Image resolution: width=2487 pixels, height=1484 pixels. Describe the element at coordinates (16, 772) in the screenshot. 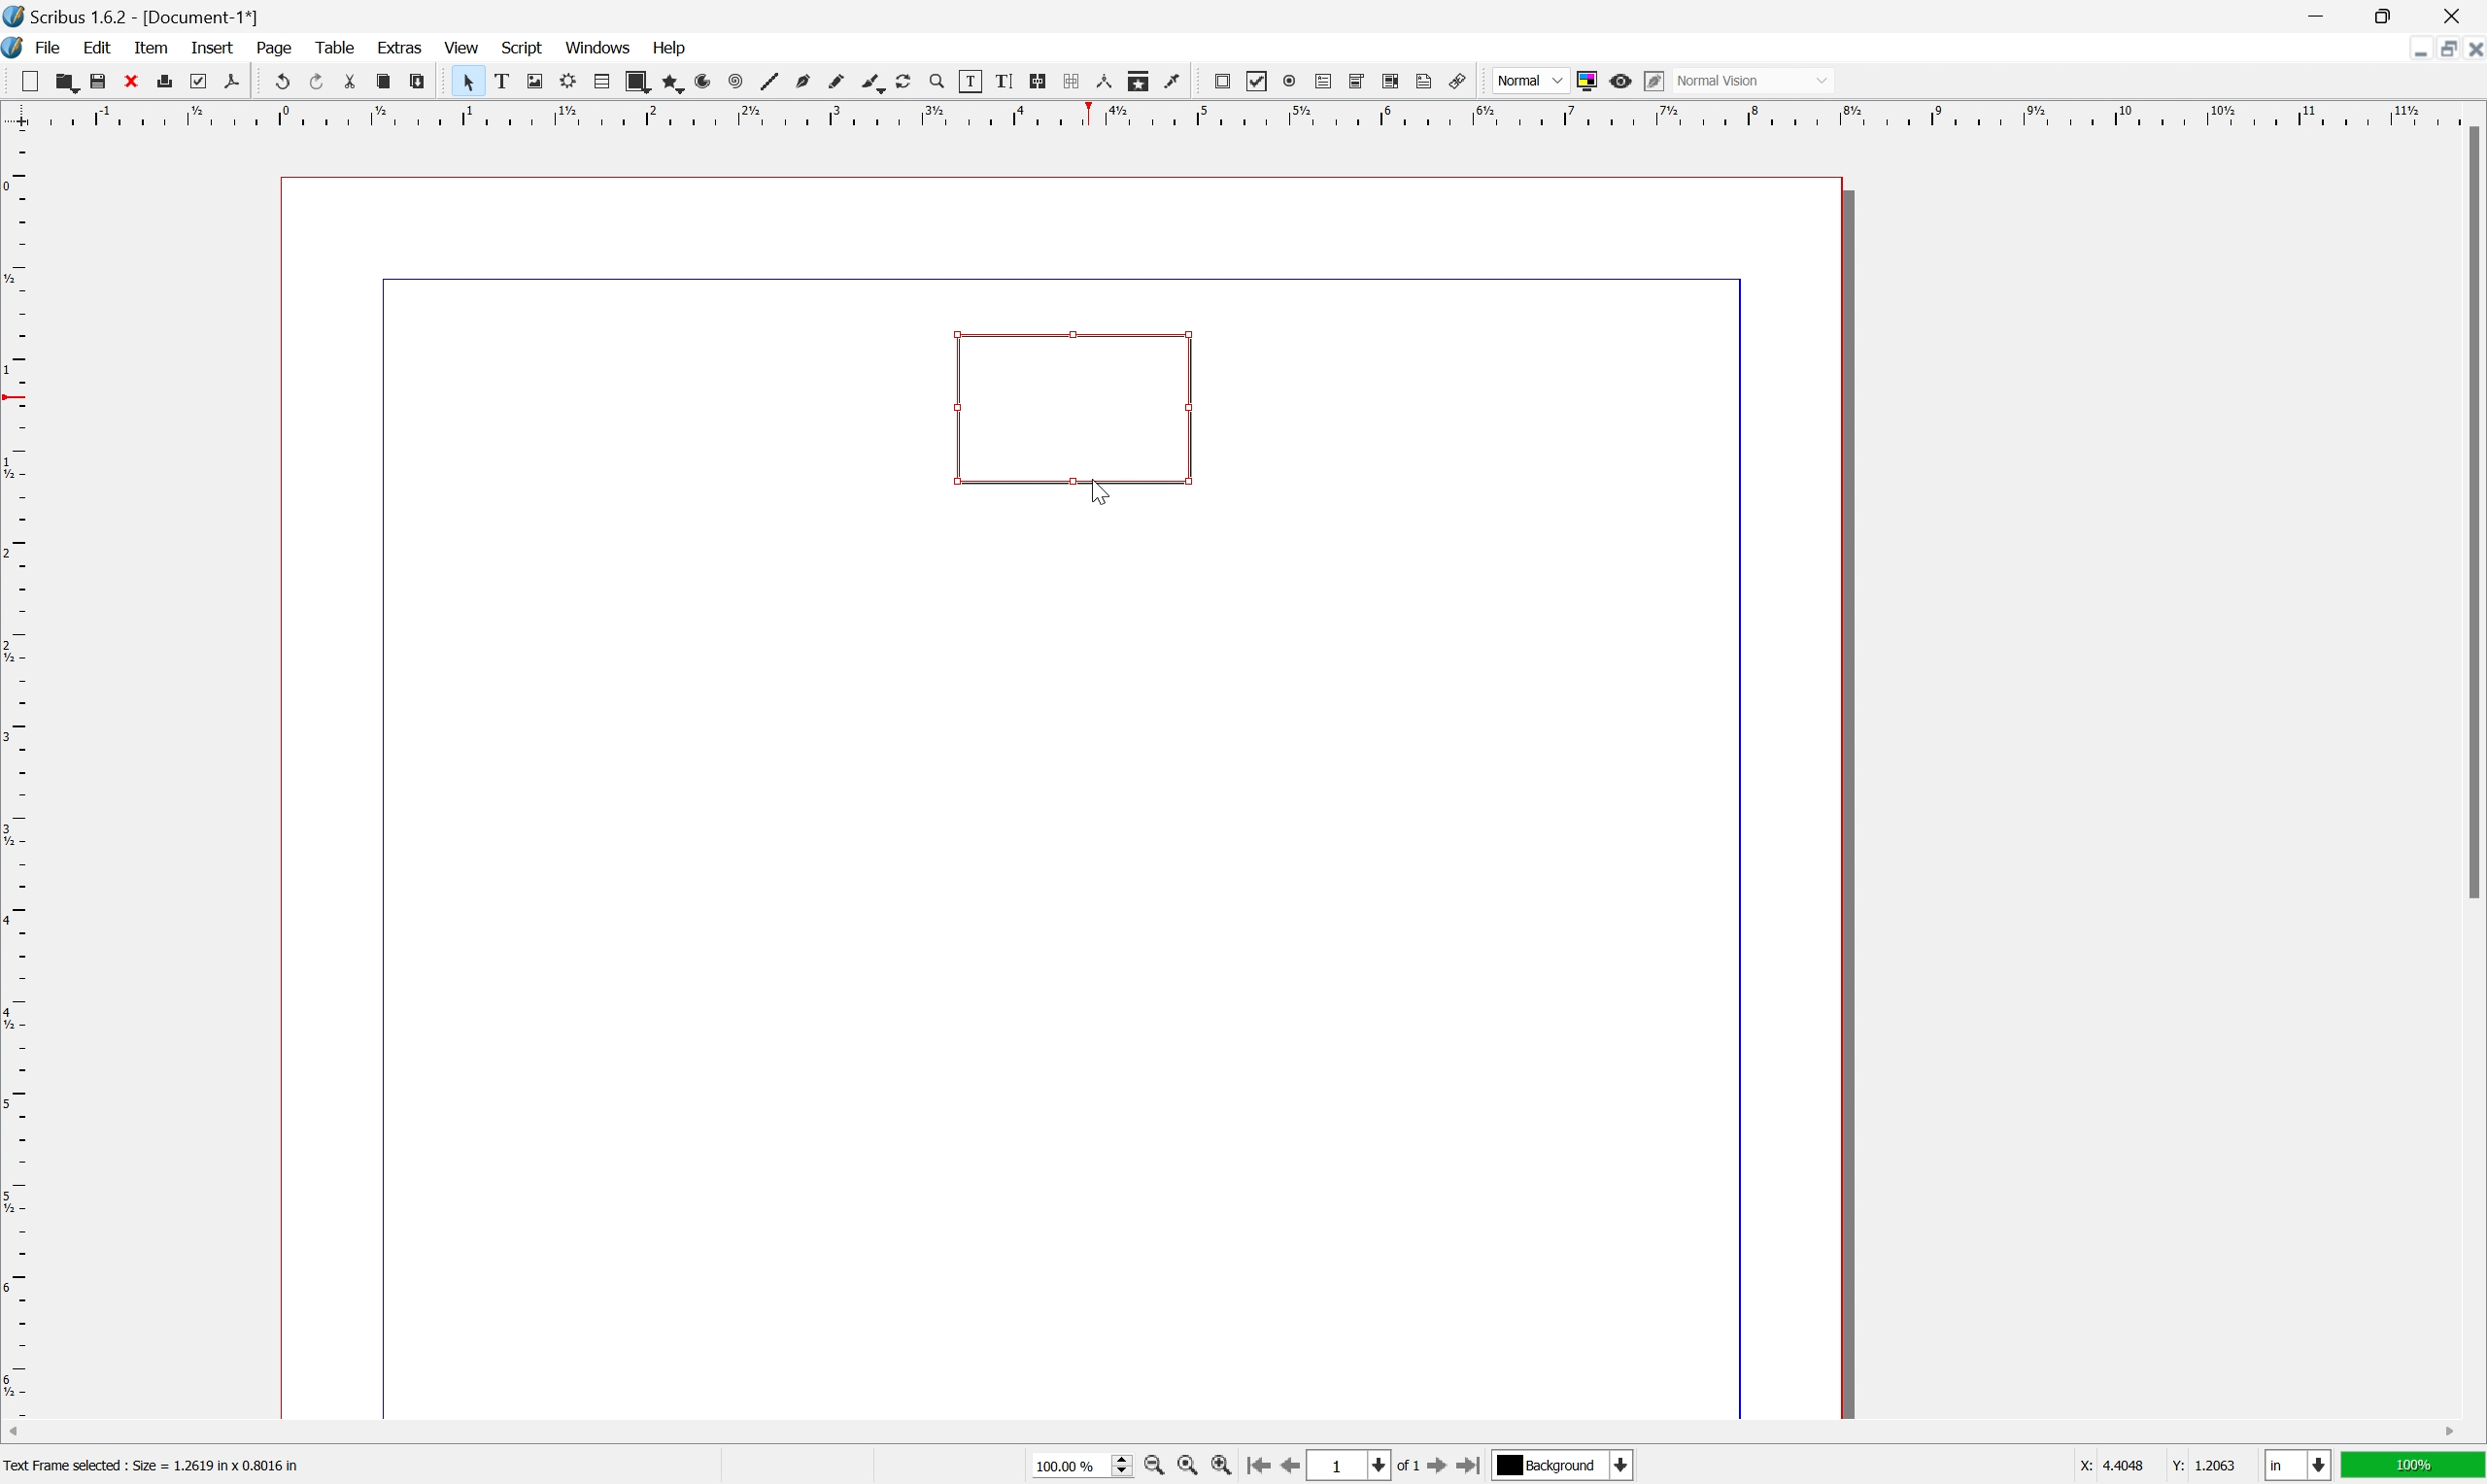

I see `ruler` at that location.